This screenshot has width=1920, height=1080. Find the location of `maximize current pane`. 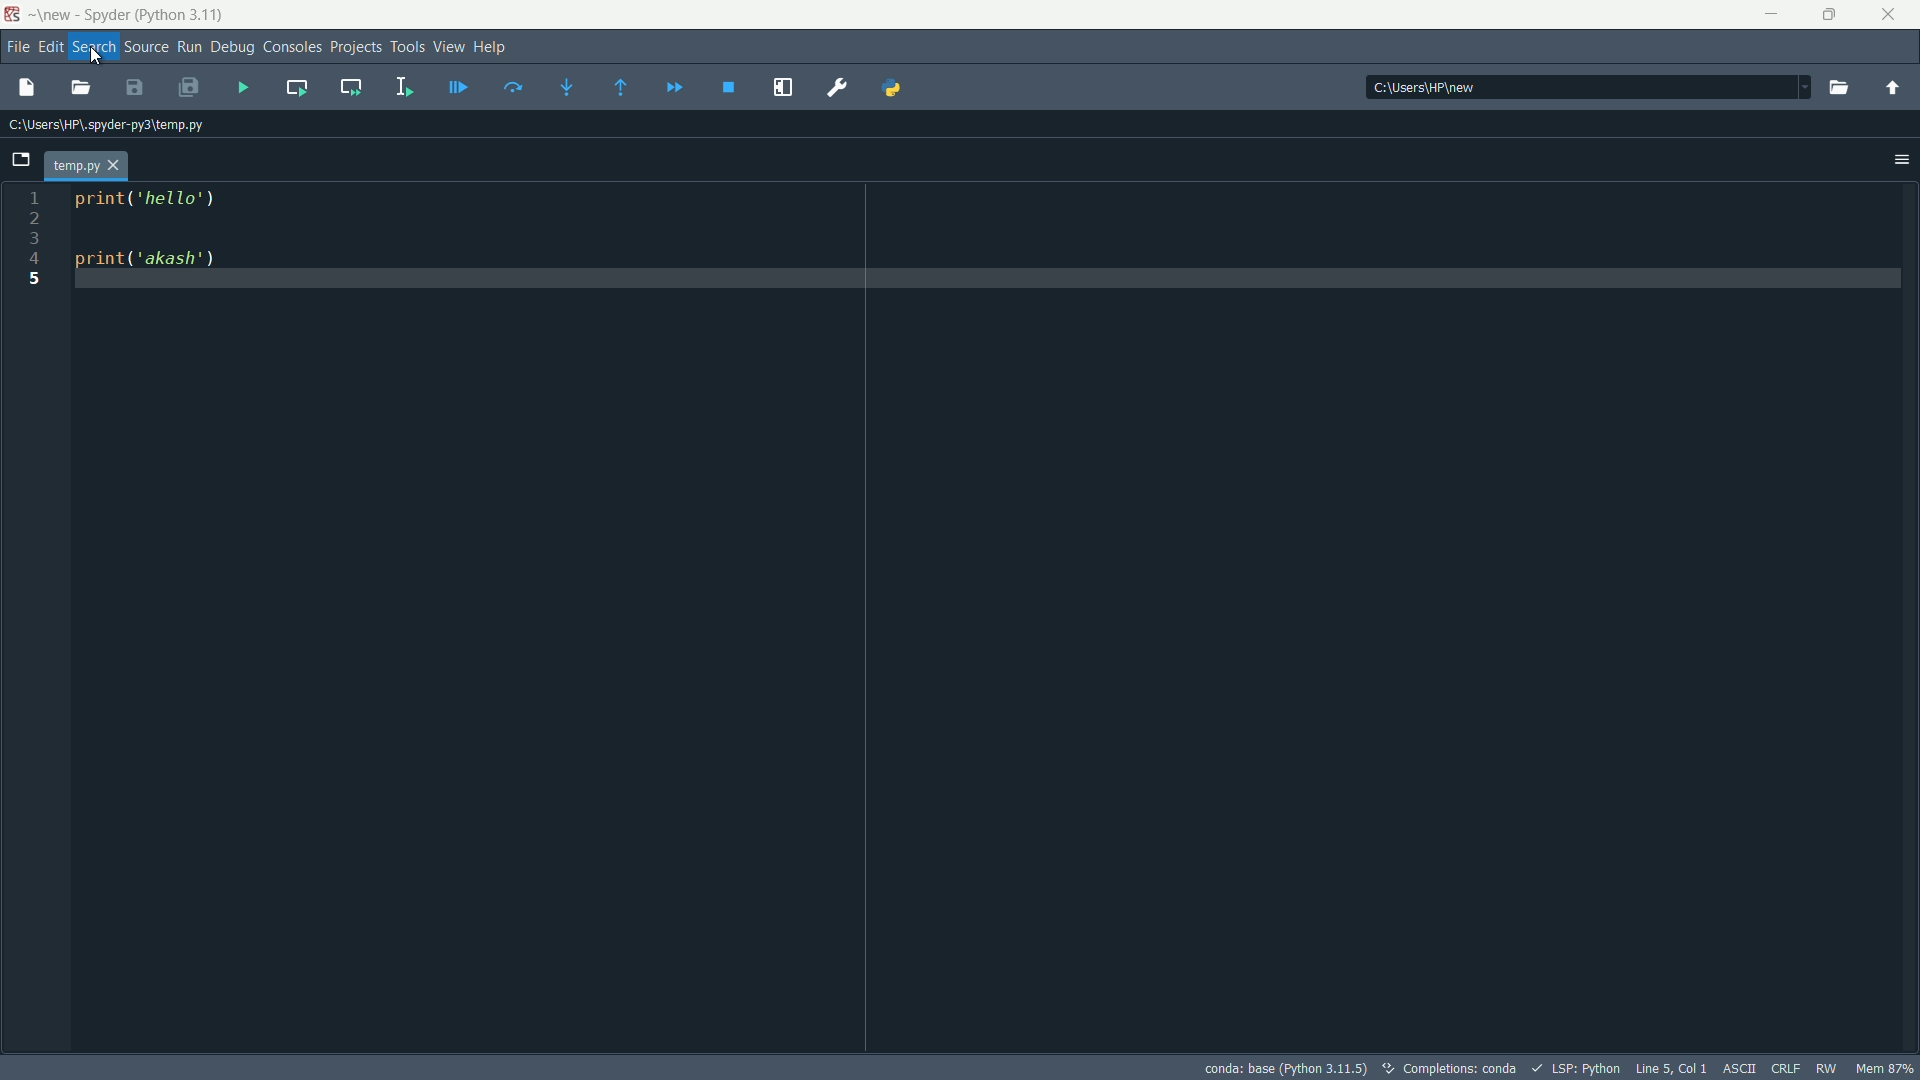

maximize current pane is located at coordinates (784, 88).